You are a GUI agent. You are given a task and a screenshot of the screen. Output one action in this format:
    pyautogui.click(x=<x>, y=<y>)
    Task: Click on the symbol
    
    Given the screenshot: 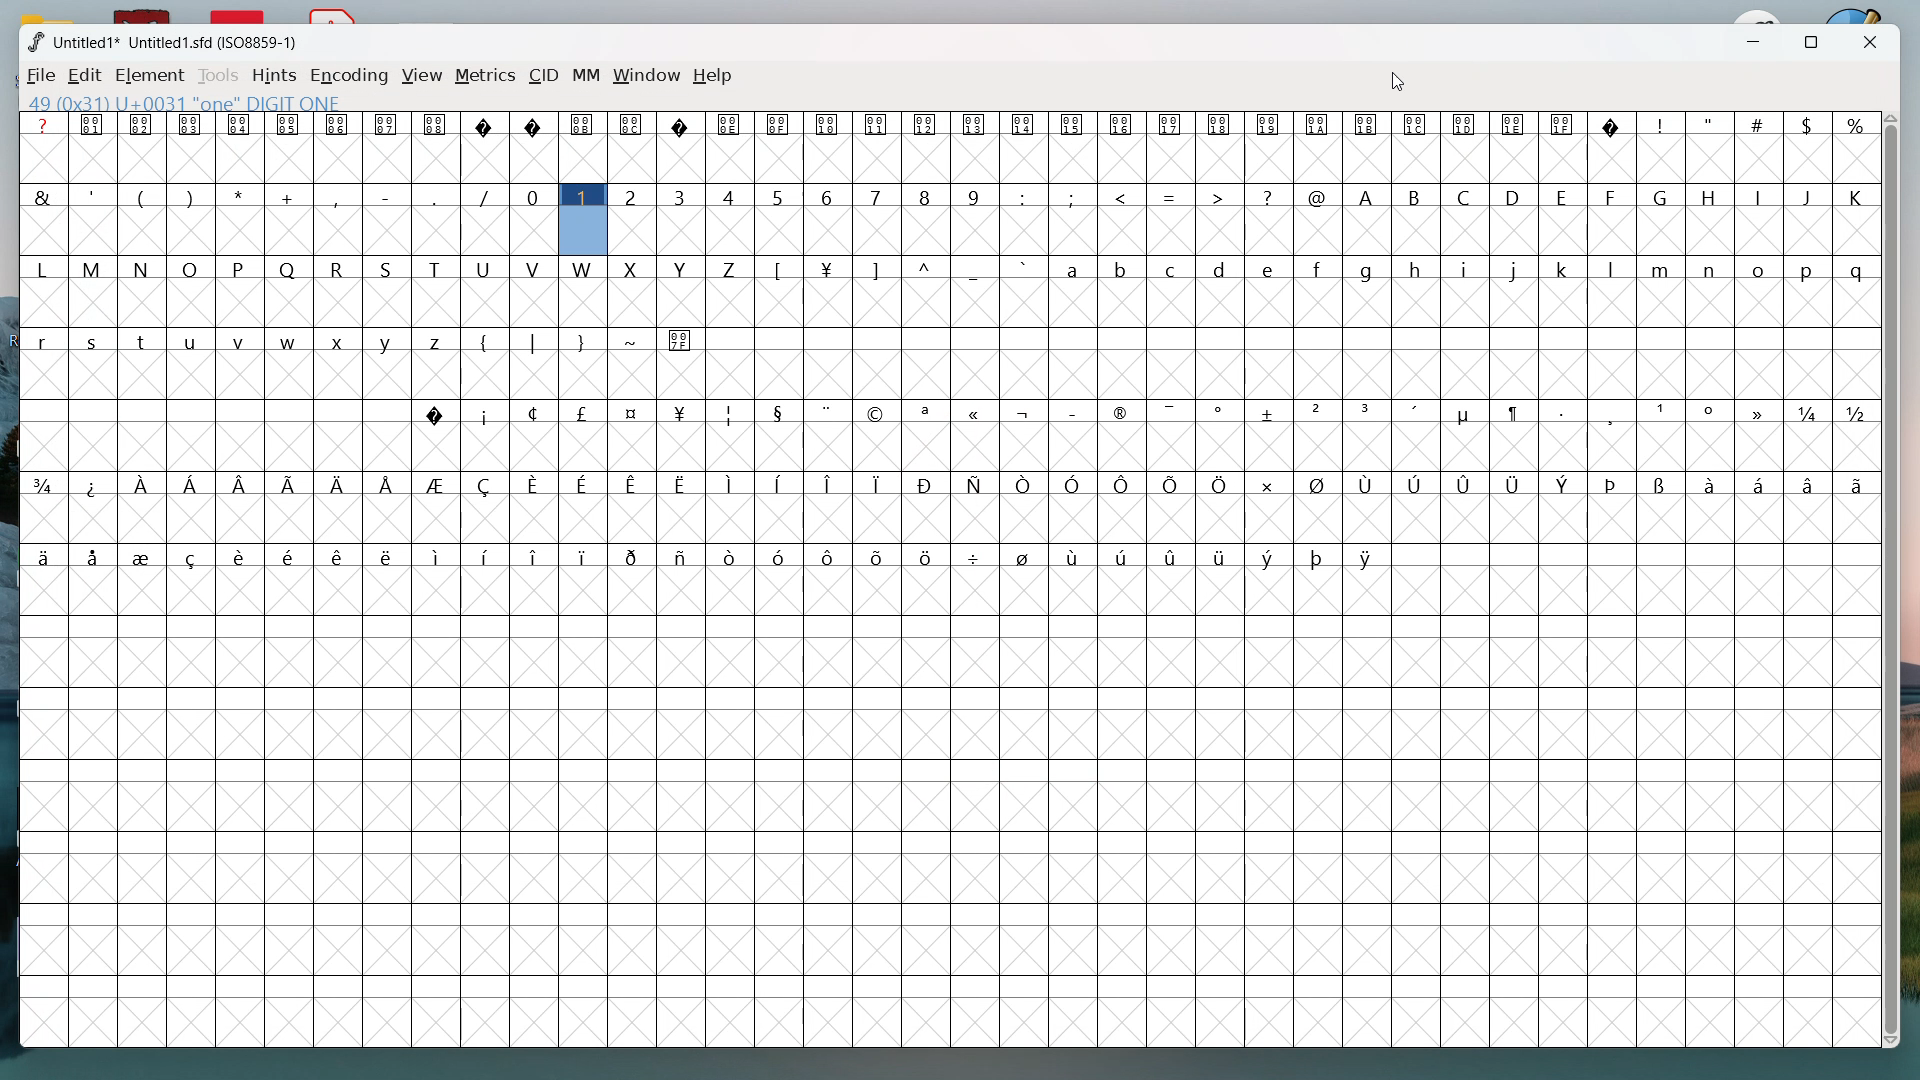 What is the action you would take?
    pyautogui.click(x=437, y=555)
    